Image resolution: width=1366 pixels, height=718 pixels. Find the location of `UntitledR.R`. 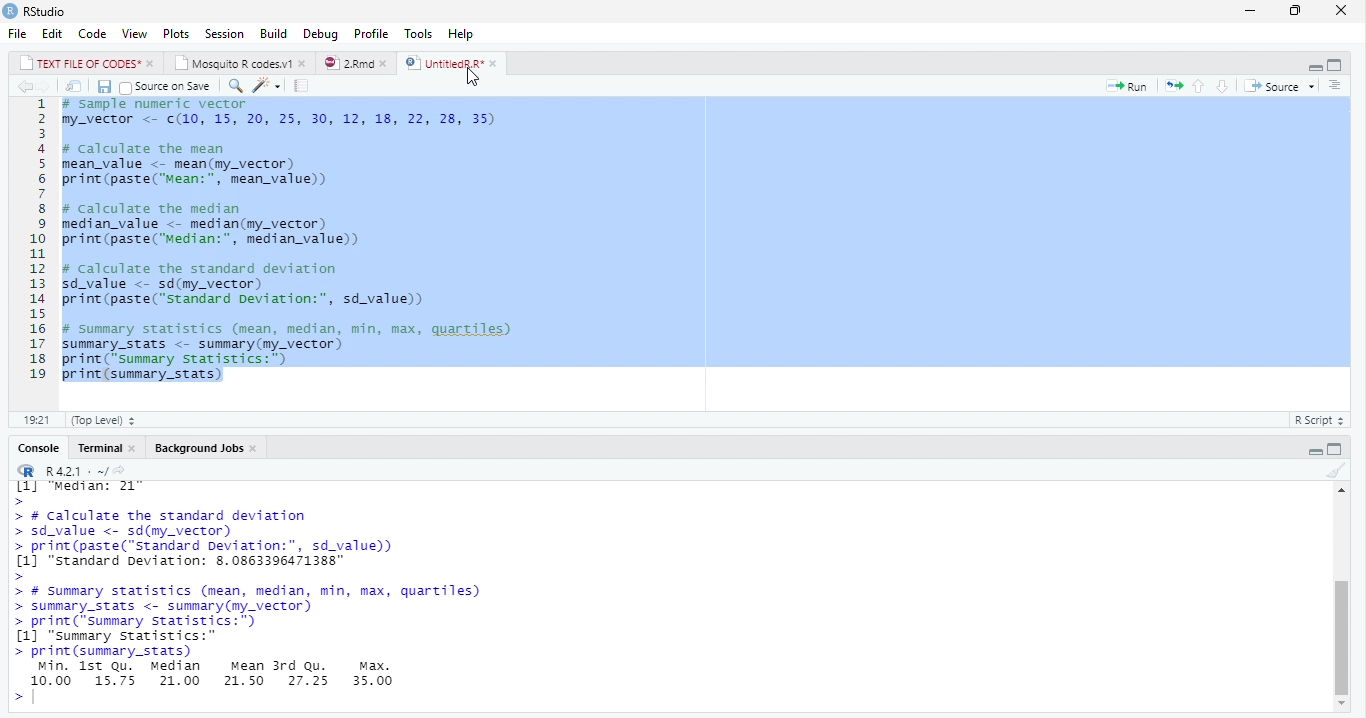

UntitledR.R is located at coordinates (443, 63).